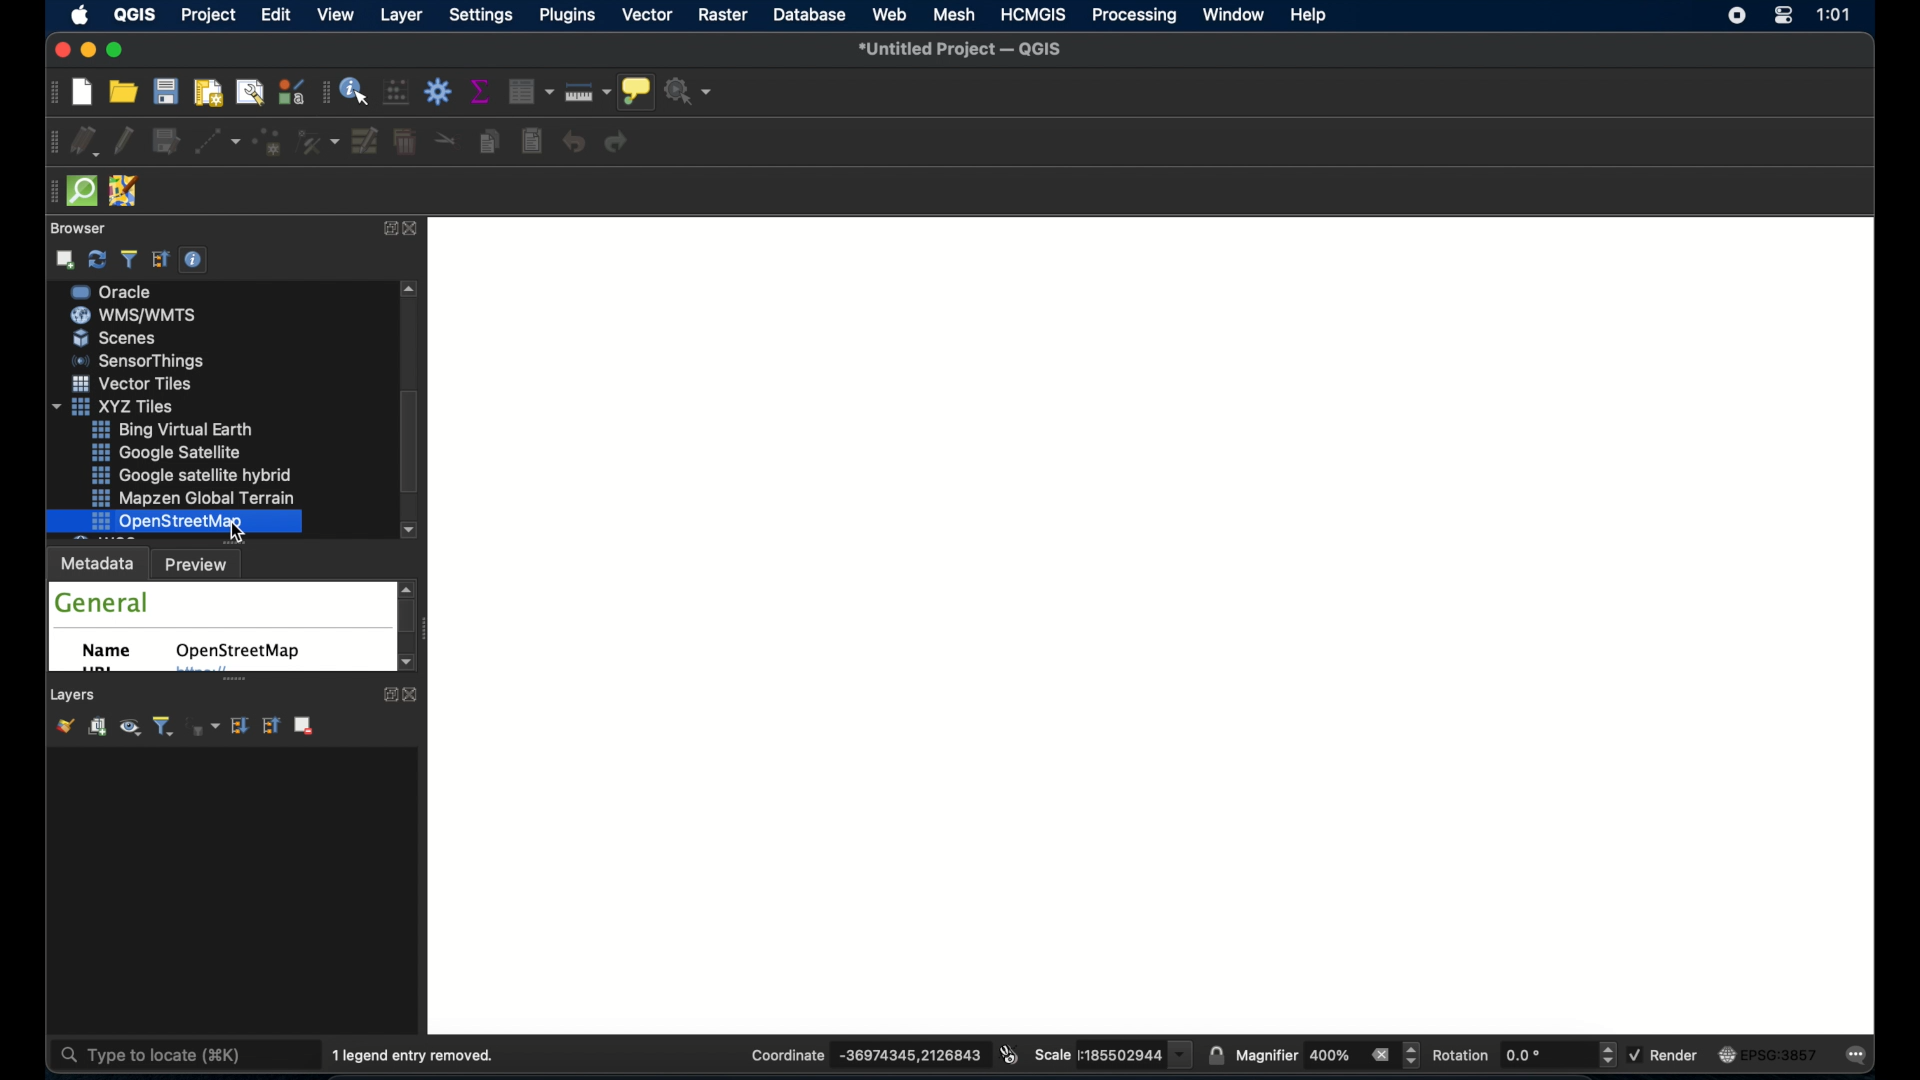 The width and height of the screenshot is (1920, 1080). Describe the element at coordinates (163, 727) in the screenshot. I see `filter legend` at that location.